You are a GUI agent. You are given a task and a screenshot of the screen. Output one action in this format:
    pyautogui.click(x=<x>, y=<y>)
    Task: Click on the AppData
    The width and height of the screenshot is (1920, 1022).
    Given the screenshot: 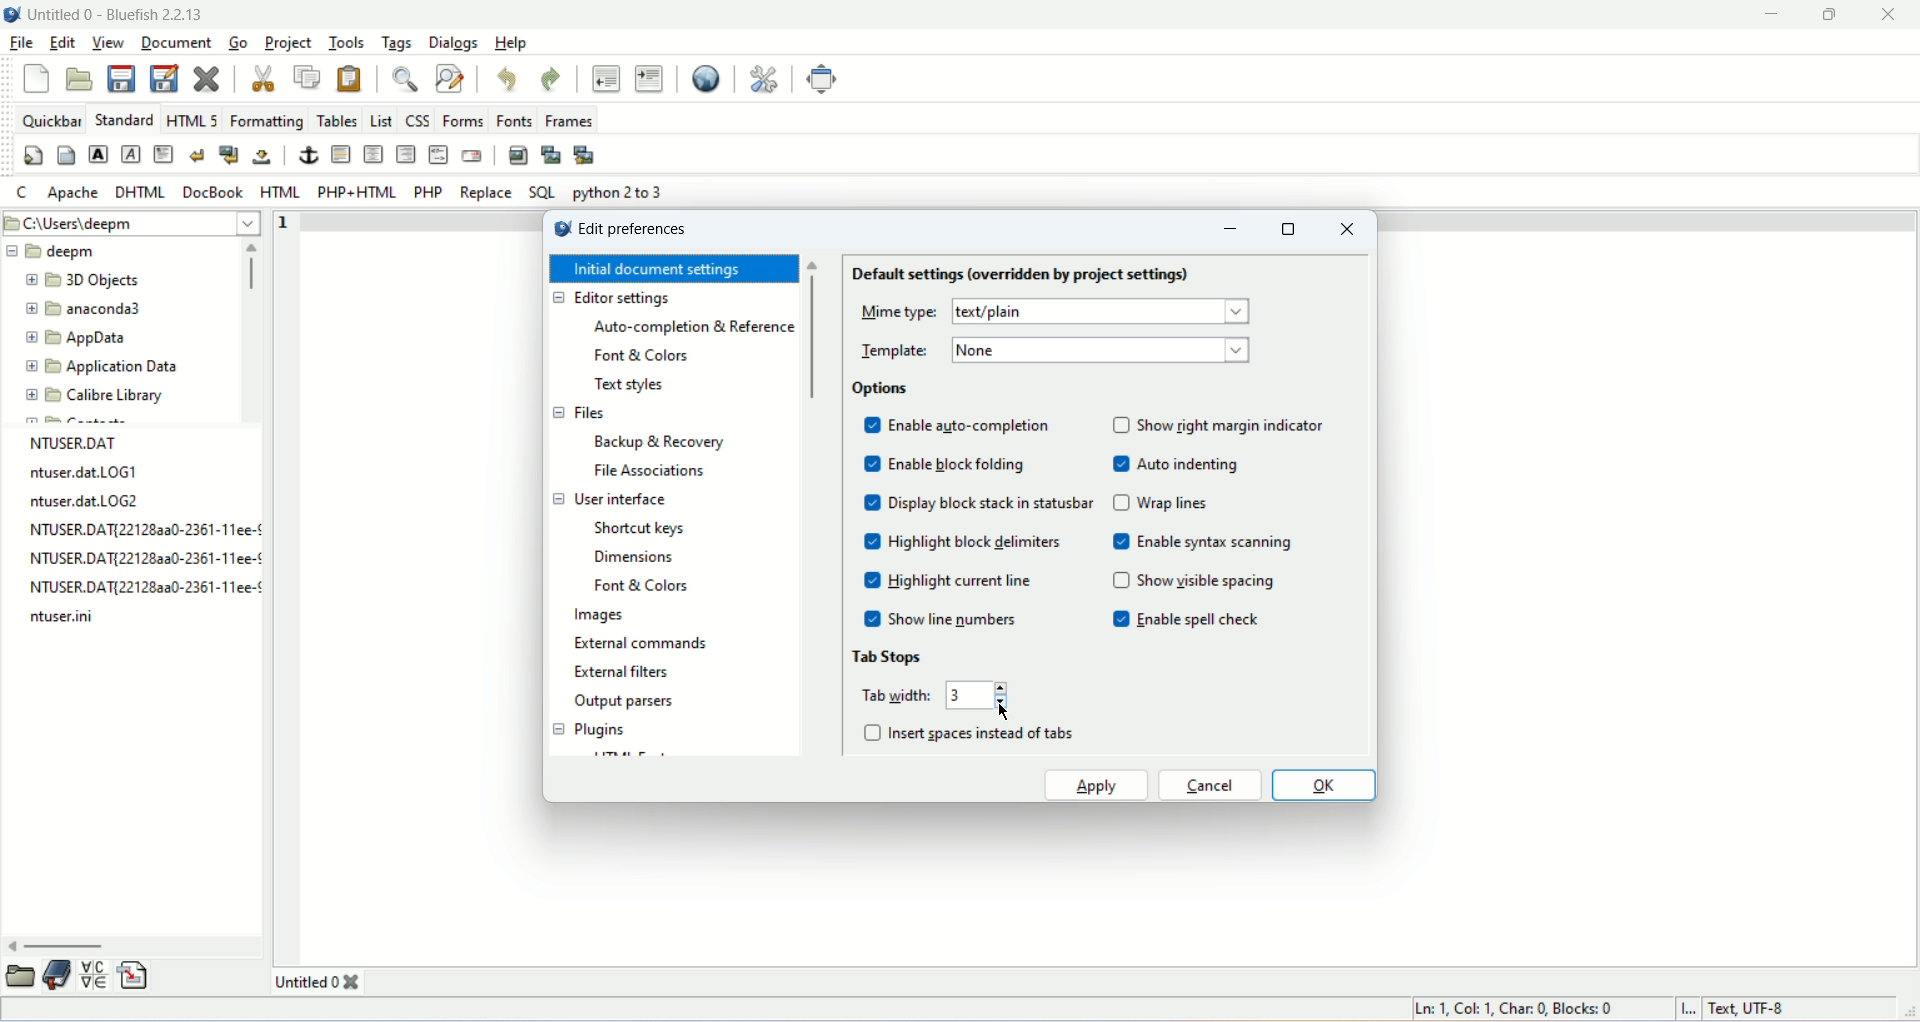 What is the action you would take?
    pyautogui.click(x=106, y=340)
    